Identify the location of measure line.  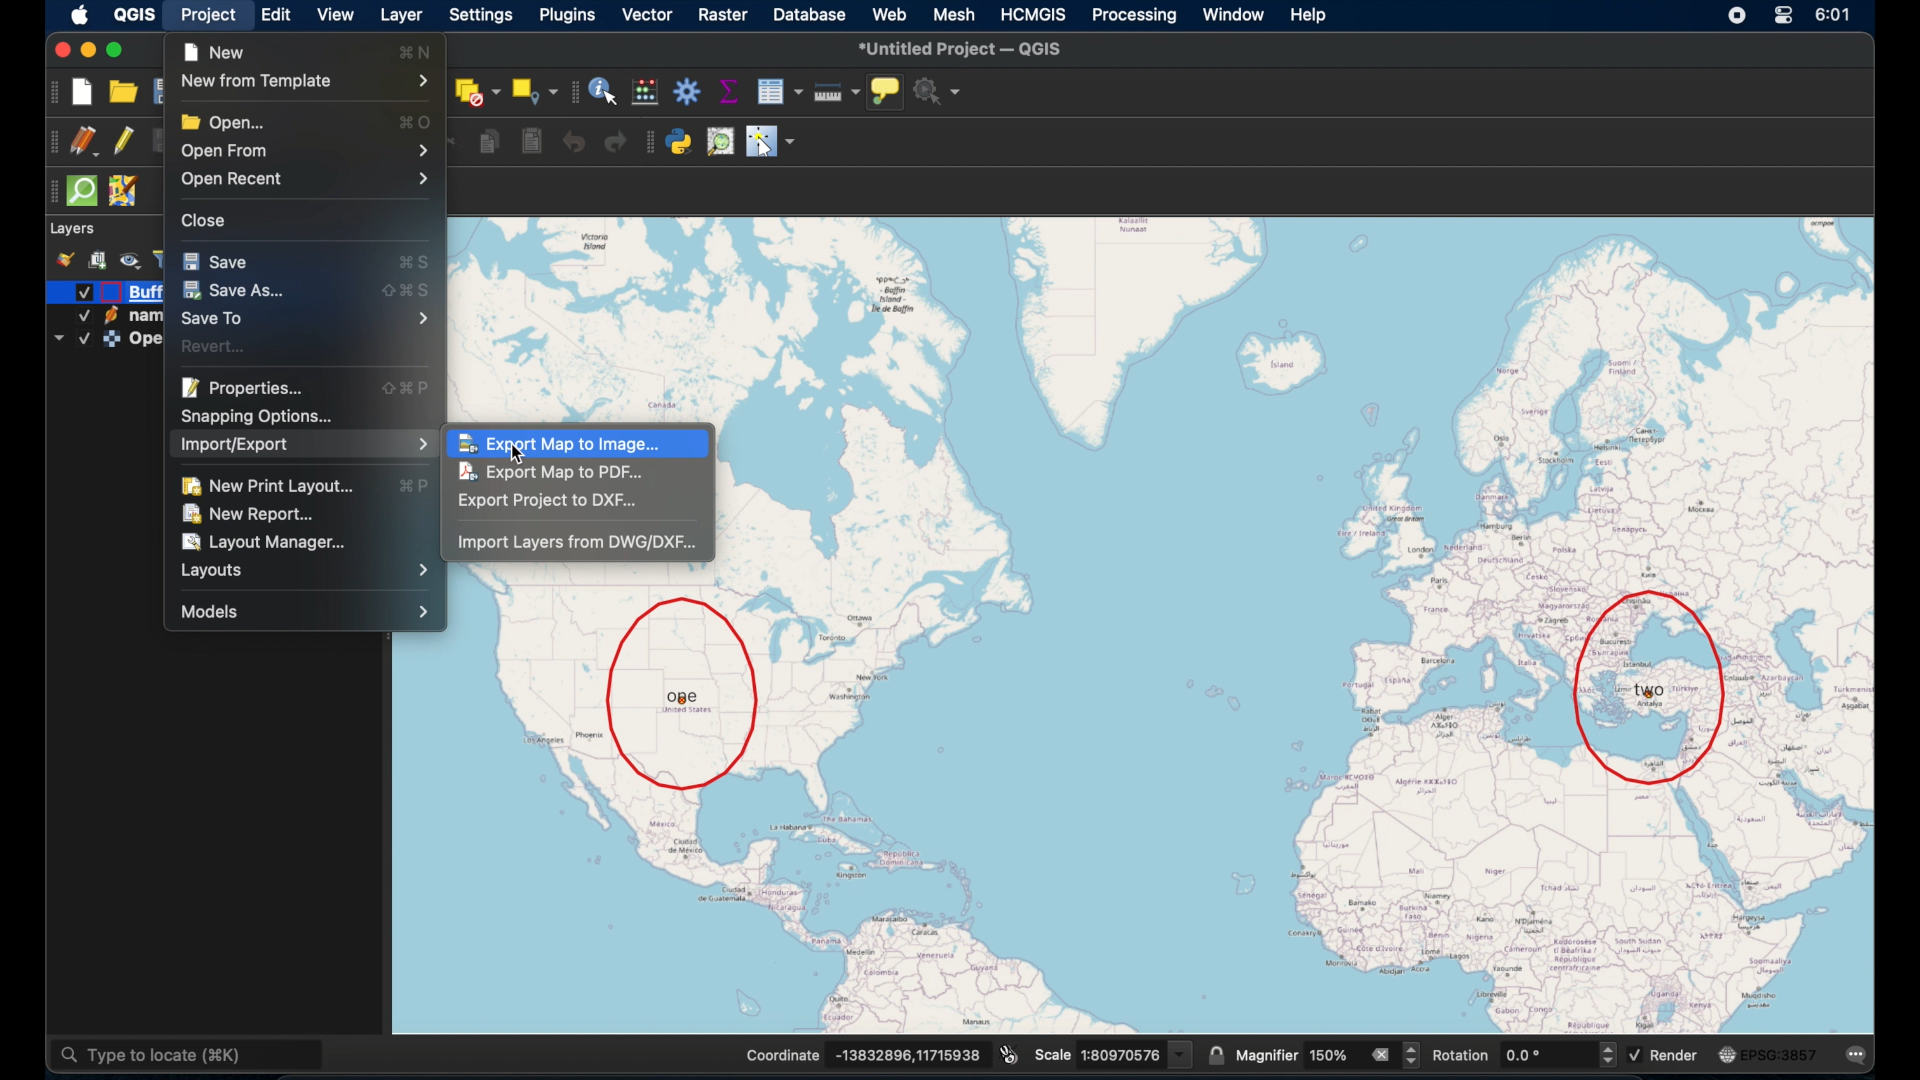
(835, 90).